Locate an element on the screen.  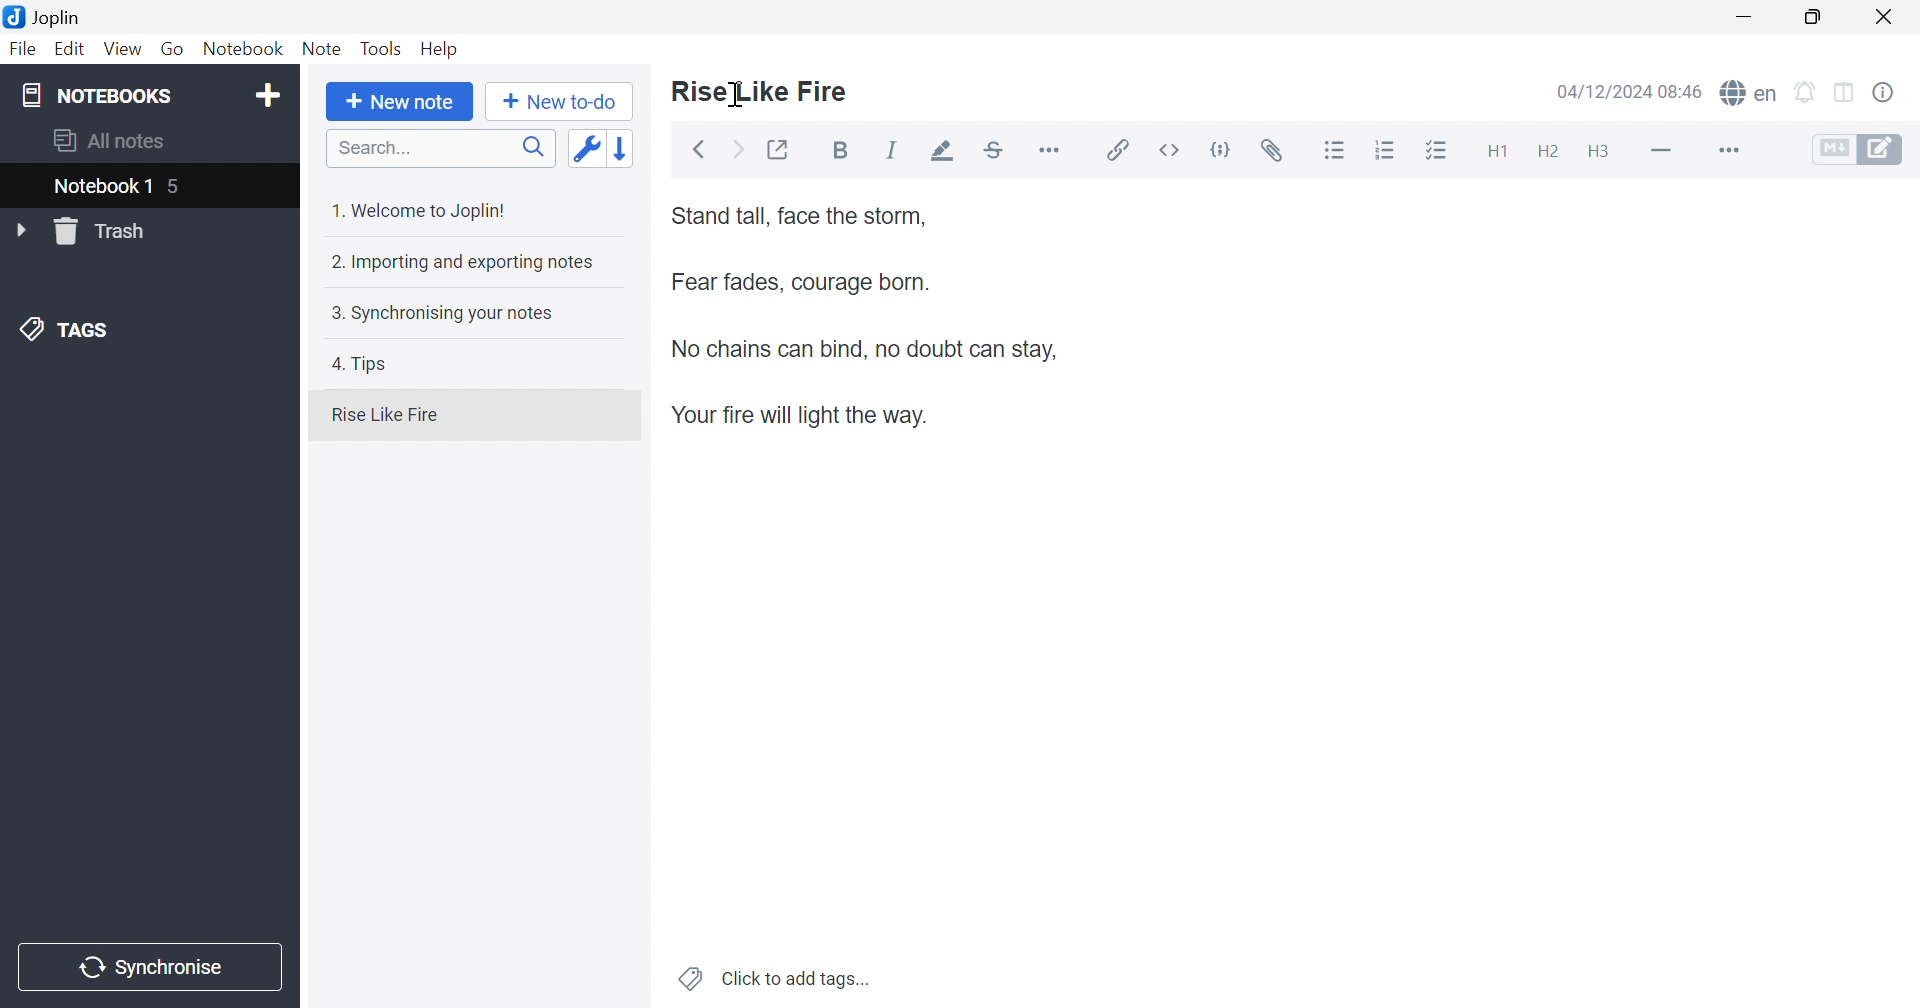
Go is located at coordinates (175, 49).